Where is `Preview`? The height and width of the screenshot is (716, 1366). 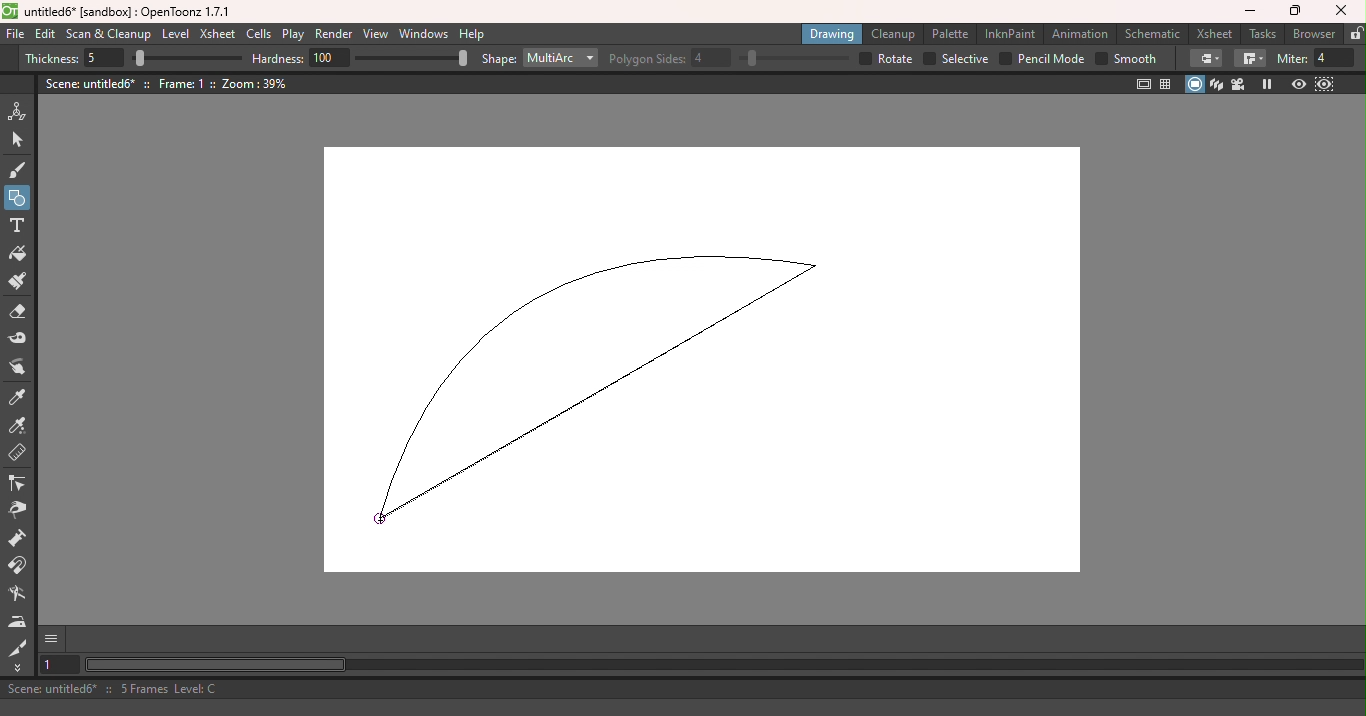
Preview is located at coordinates (1298, 85).